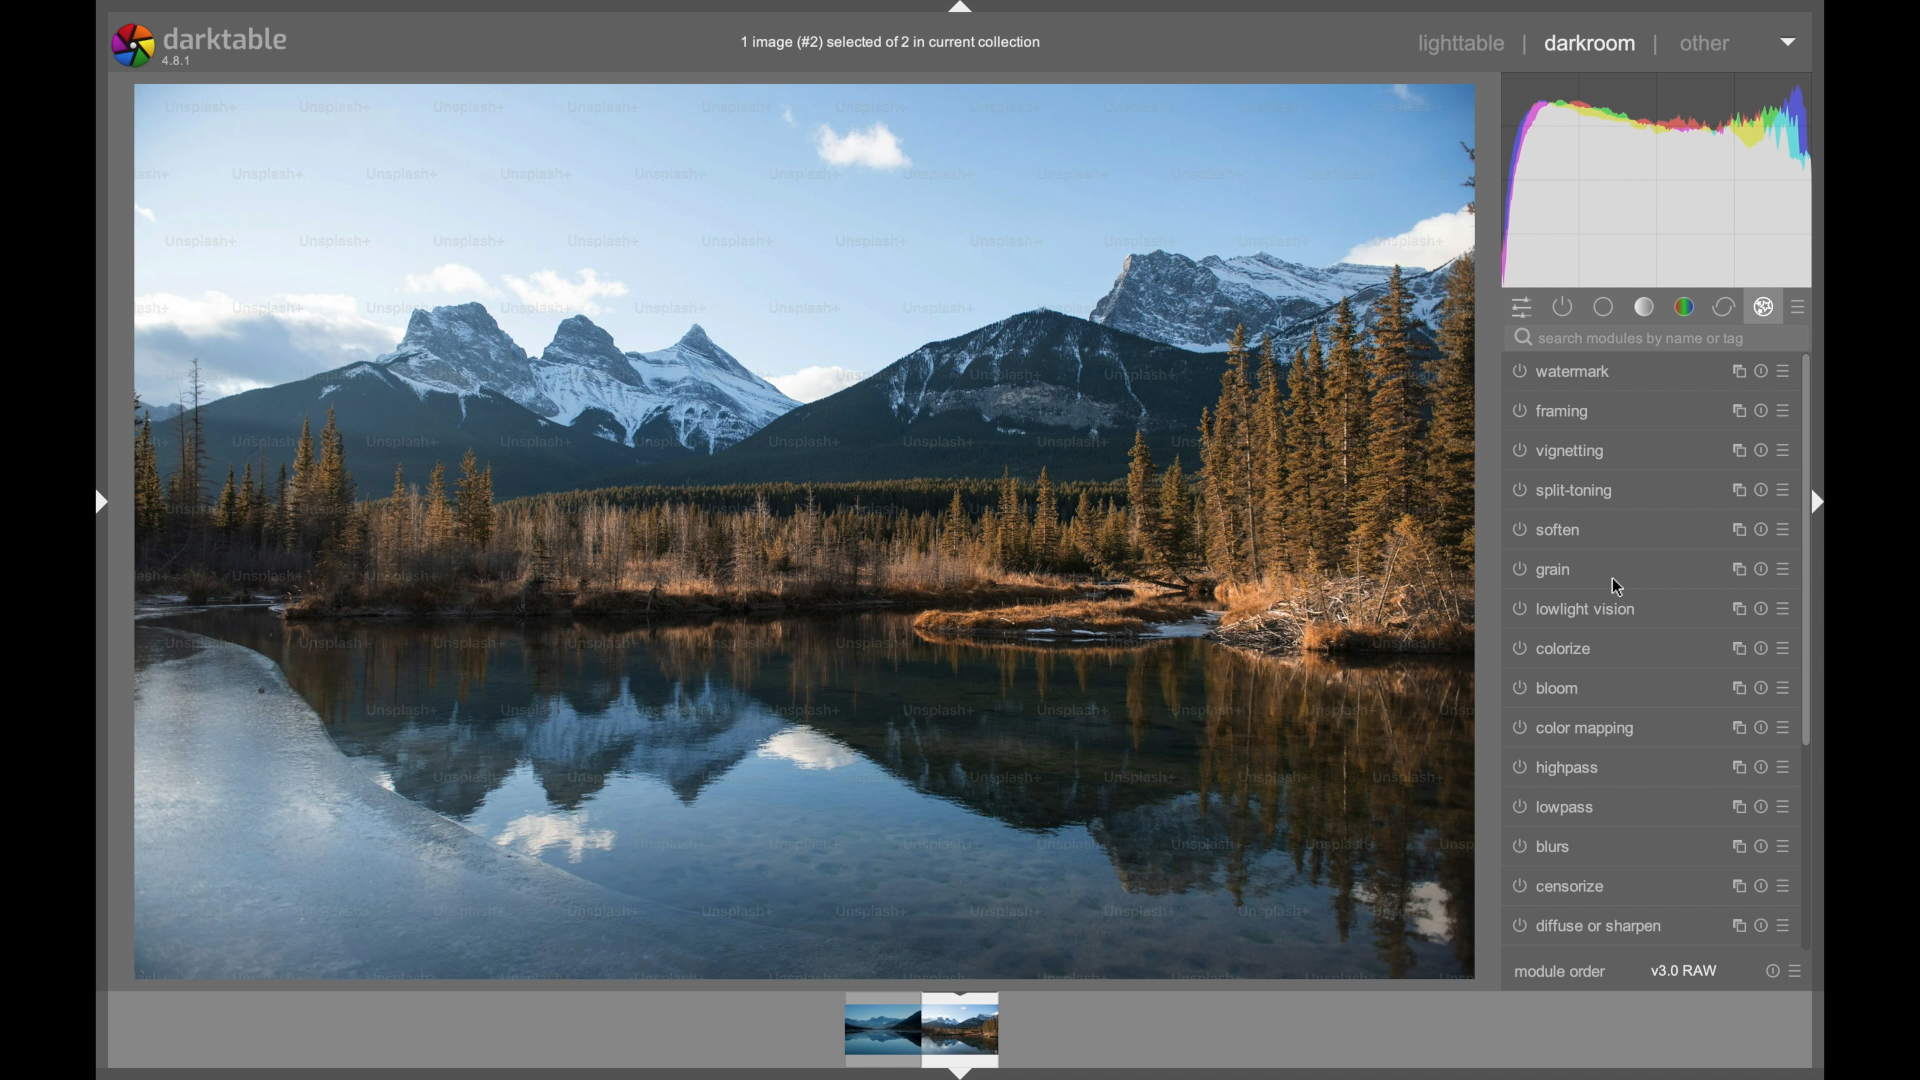 This screenshot has height=1080, width=1920. What do you see at coordinates (98, 501) in the screenshot?
I see `Drag handle` at bounding box center [98, 501].